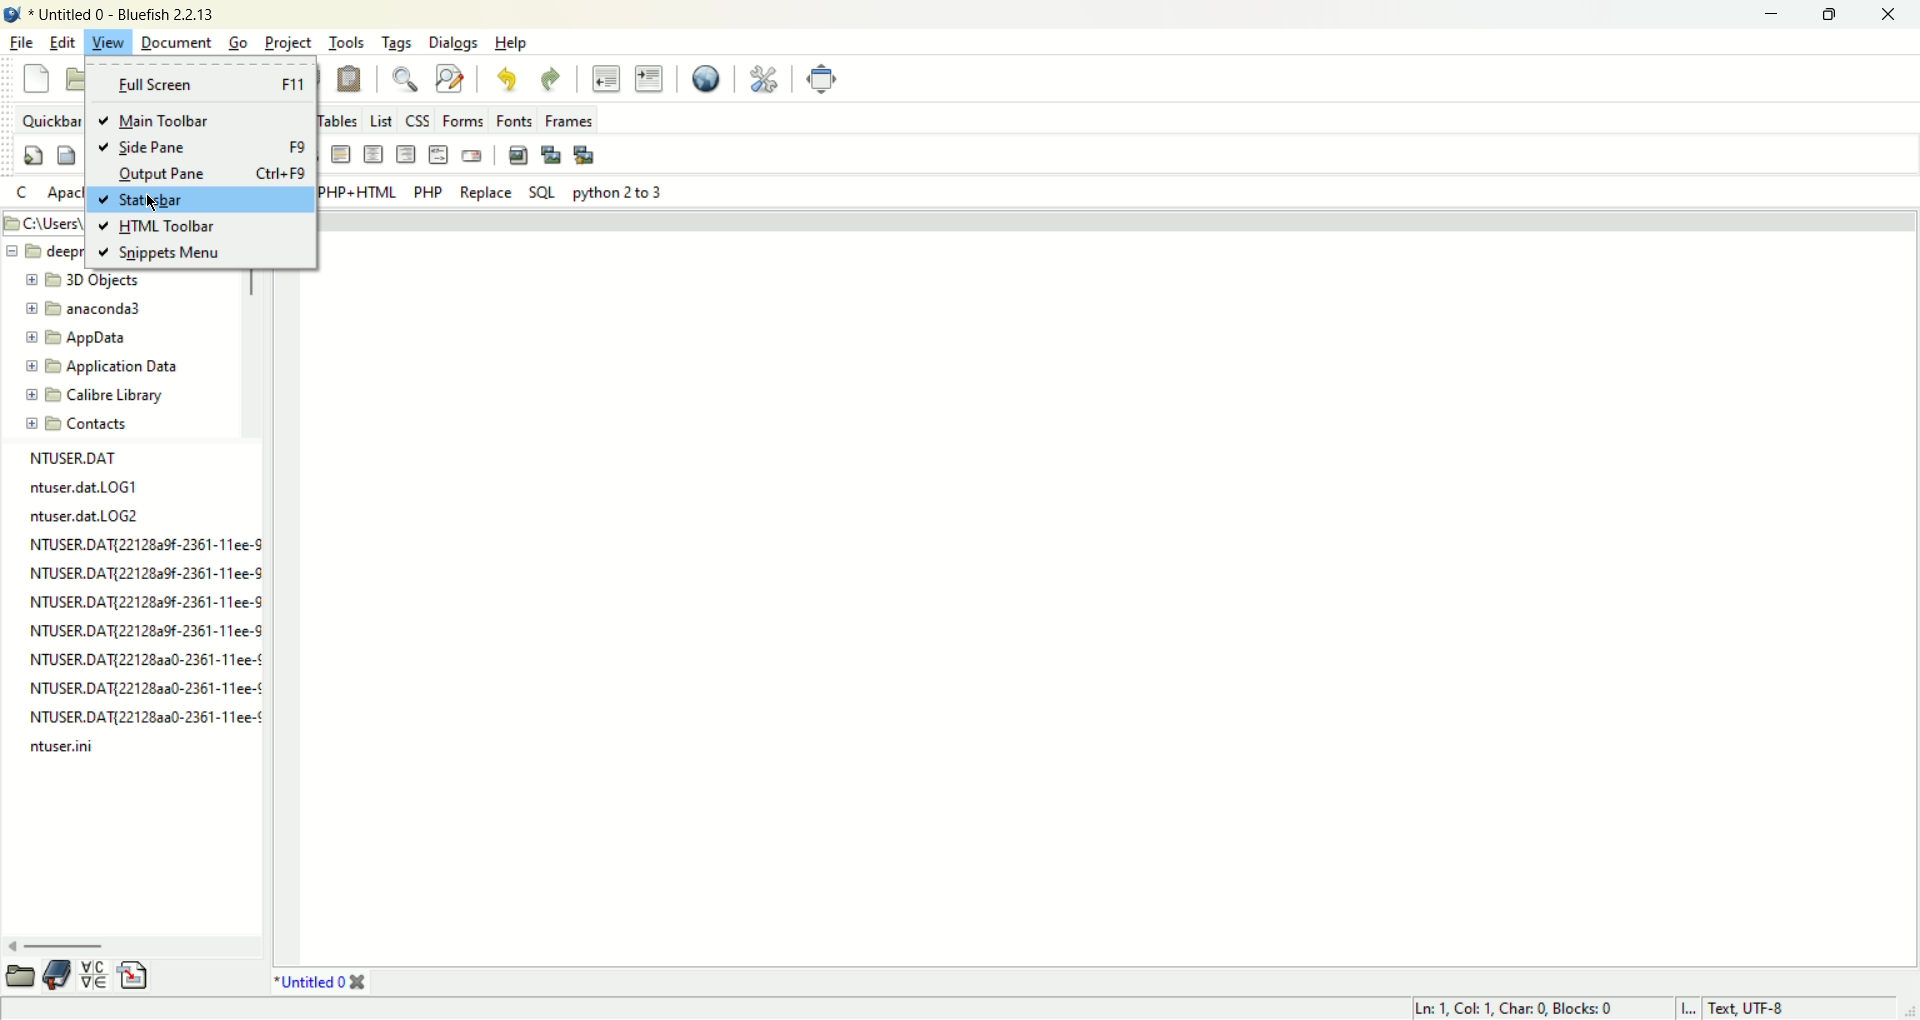 The height and width of the screenshot is (1020, 1920). Describe the element at coordinates (514, 119) in the screenshot. I see `Fonts` at that location.